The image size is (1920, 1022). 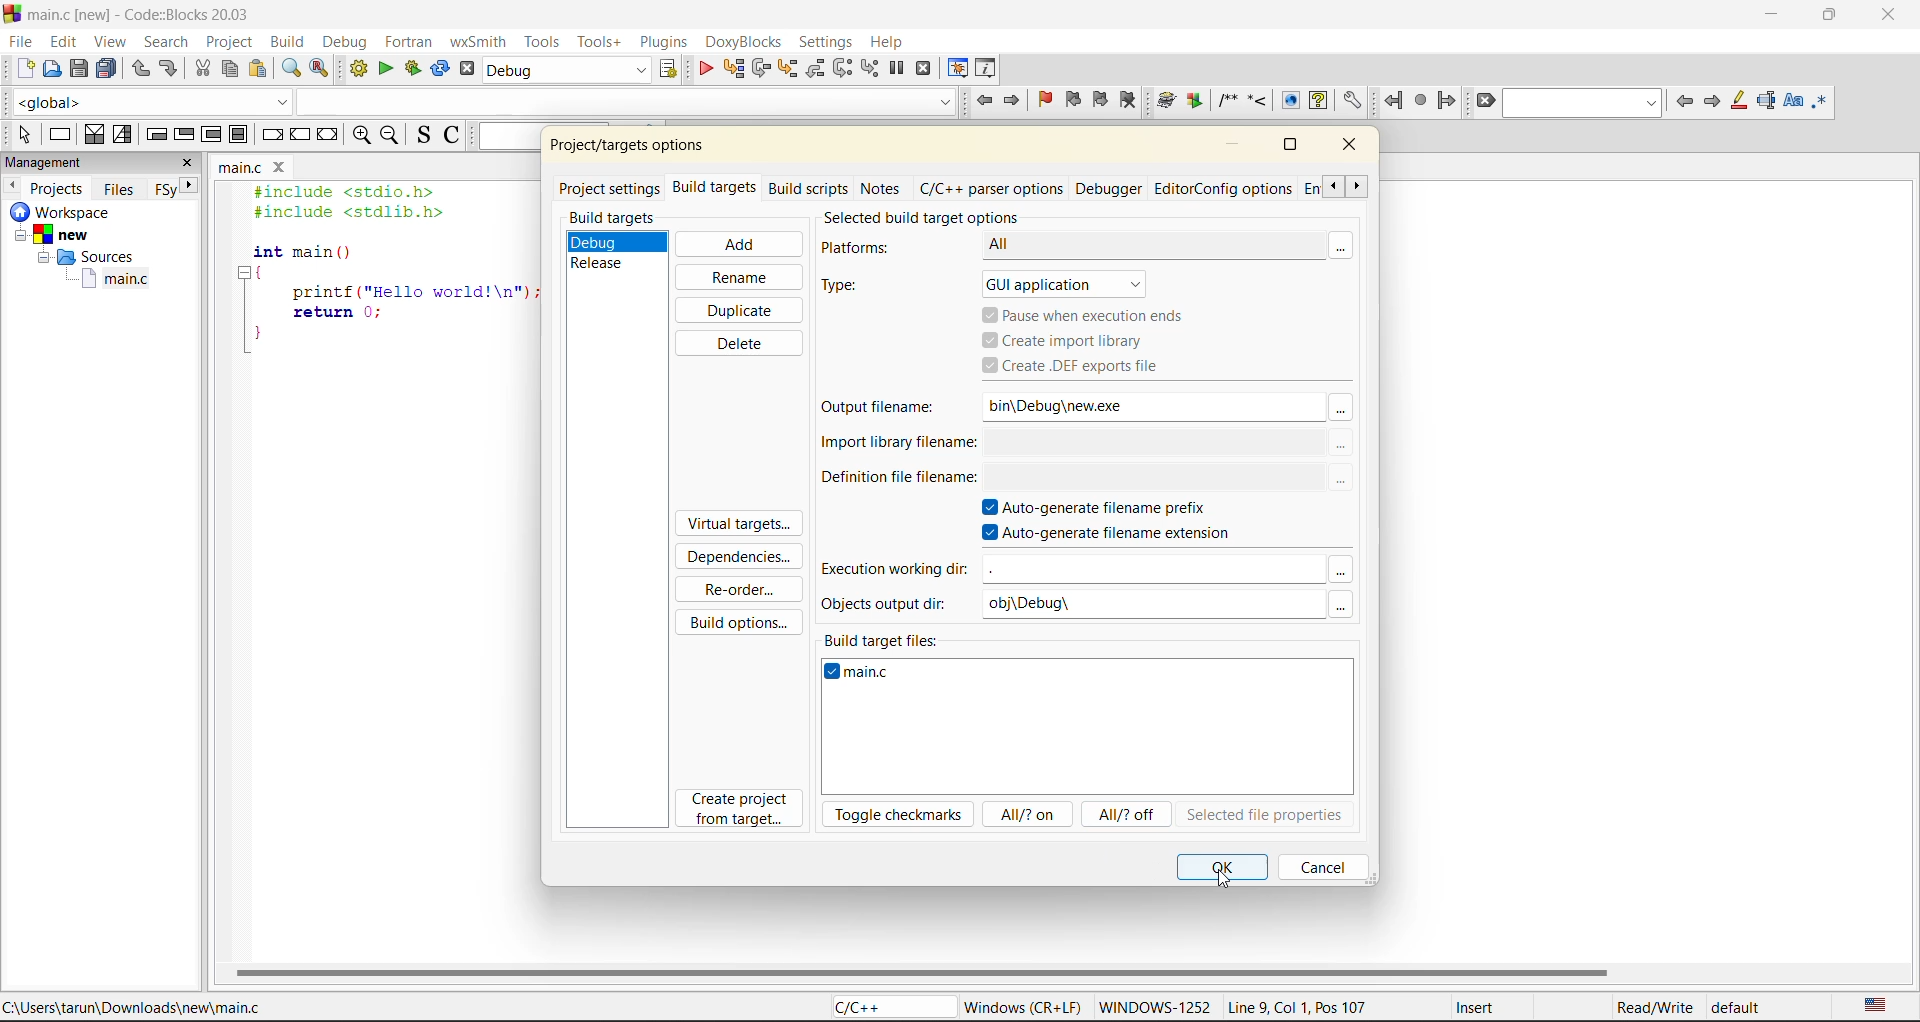 What do you see at coordinates (1823, 102) in the screenshot?
I see `use regex` at bounding box center [1823, 102].